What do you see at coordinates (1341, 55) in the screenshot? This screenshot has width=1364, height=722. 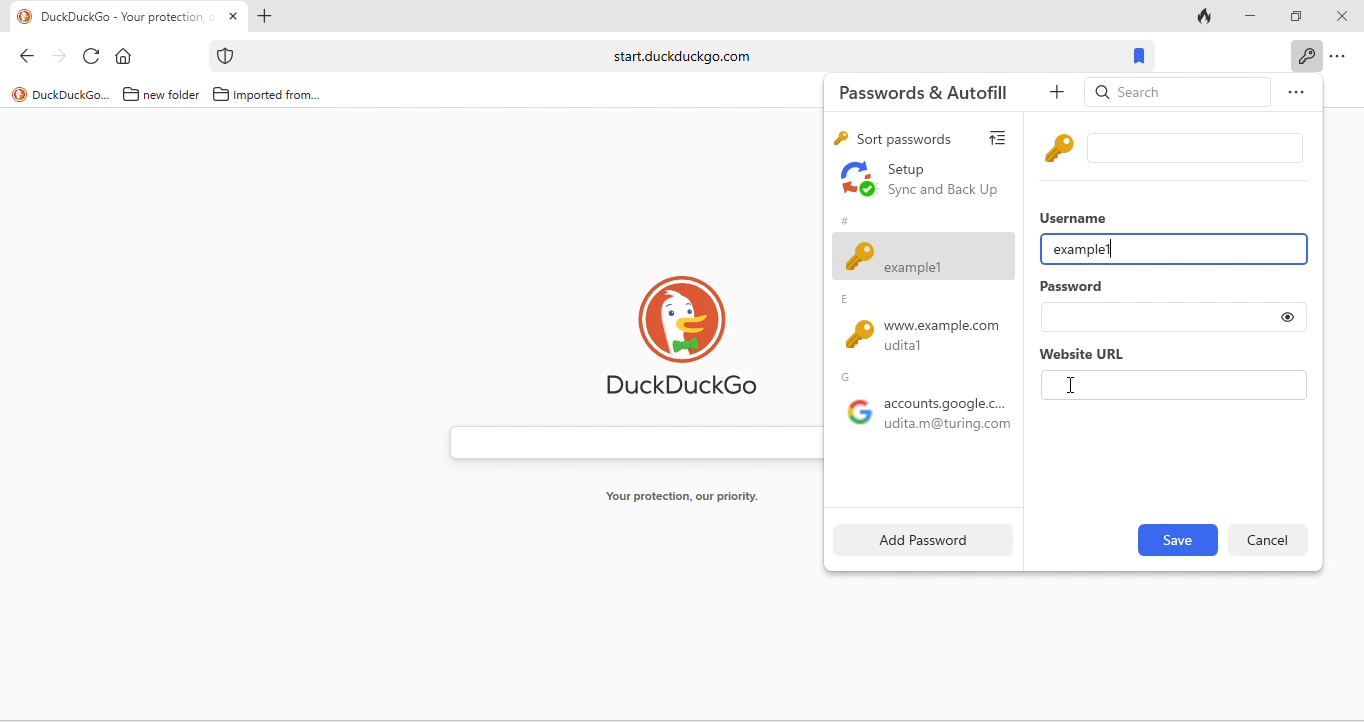 I see `option` at bounding box center [1341, 55].